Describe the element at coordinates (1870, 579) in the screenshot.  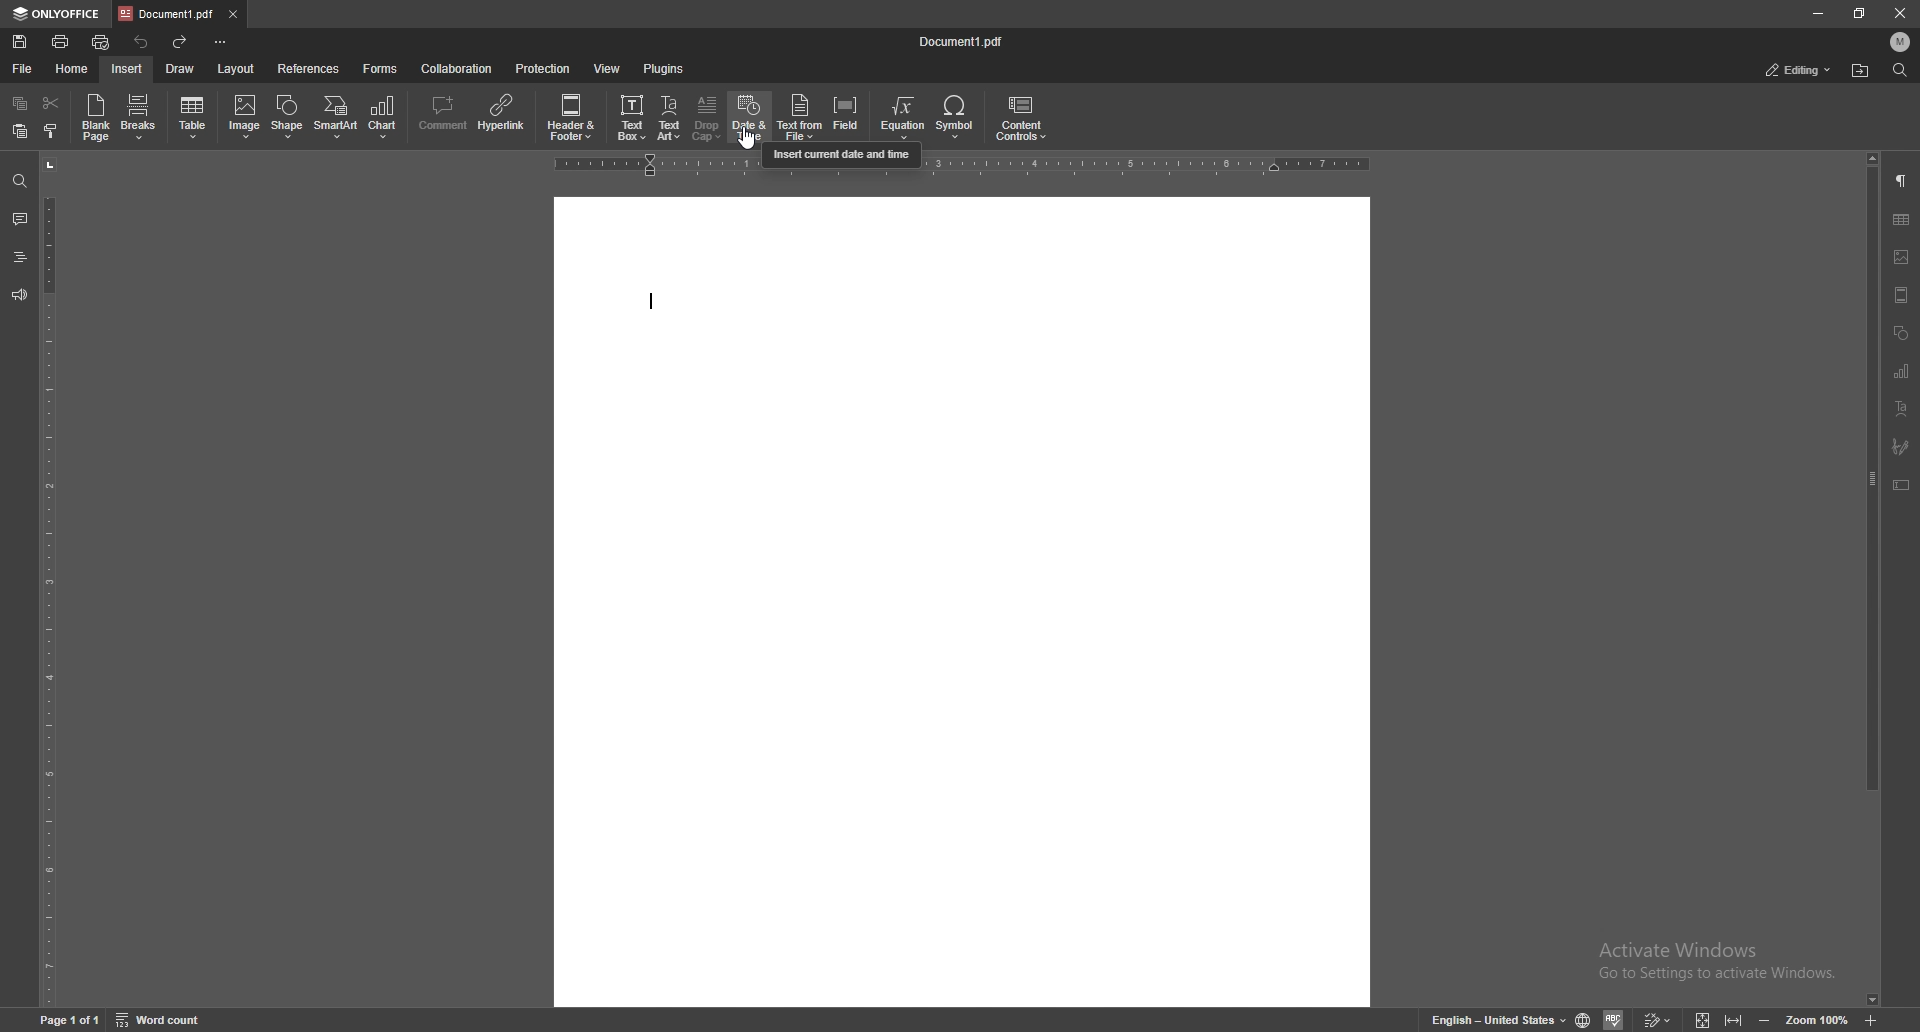
I see `scroll bar` at that location.